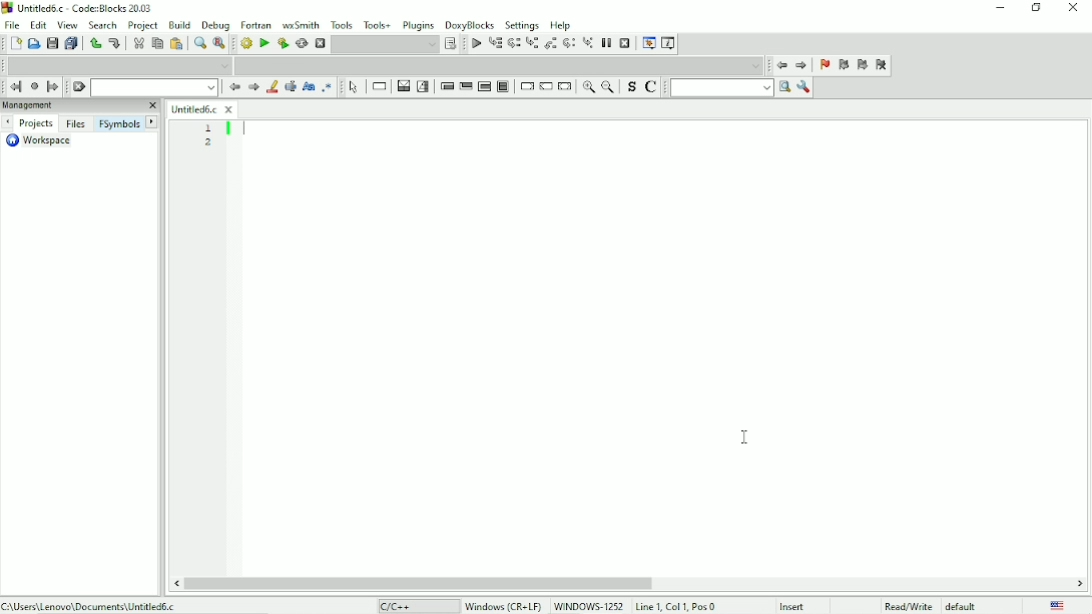 This screenshot has height=614, width=1092. I want to click on Run, so click(263, 43).